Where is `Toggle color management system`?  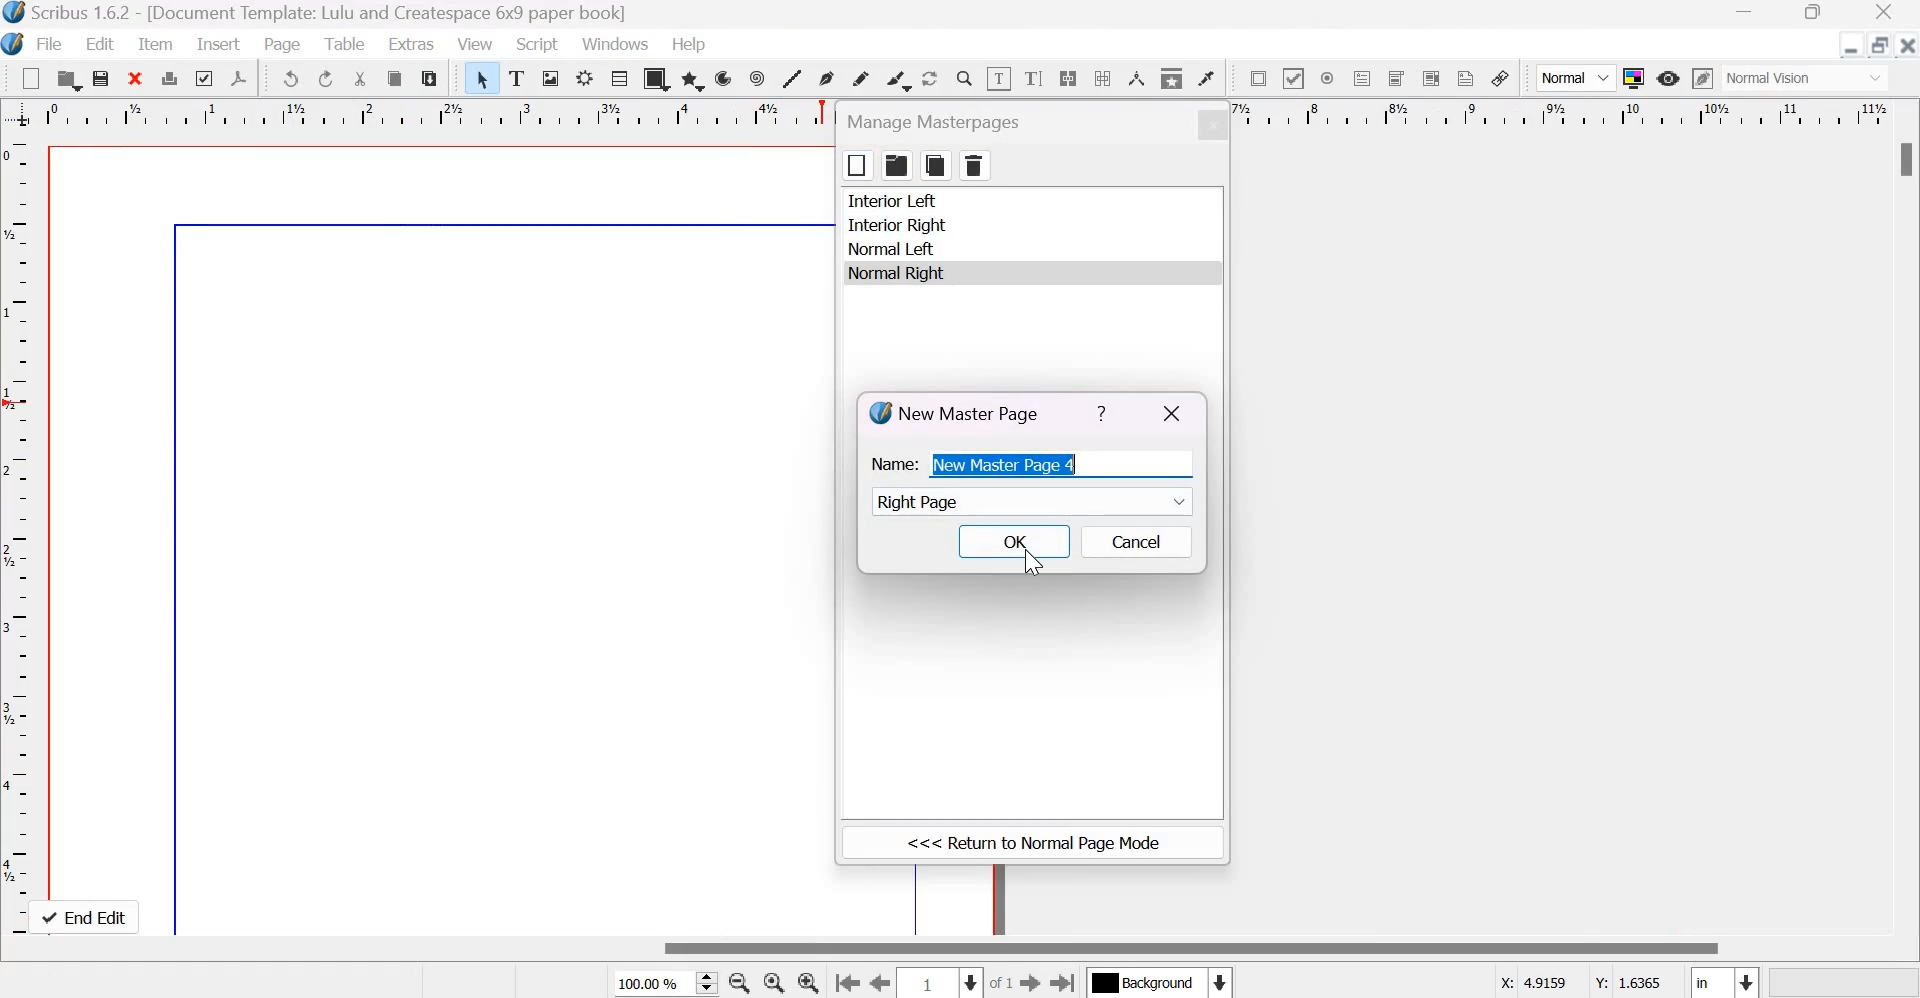 Toggle color management system is located at coordinates (1634, 78).